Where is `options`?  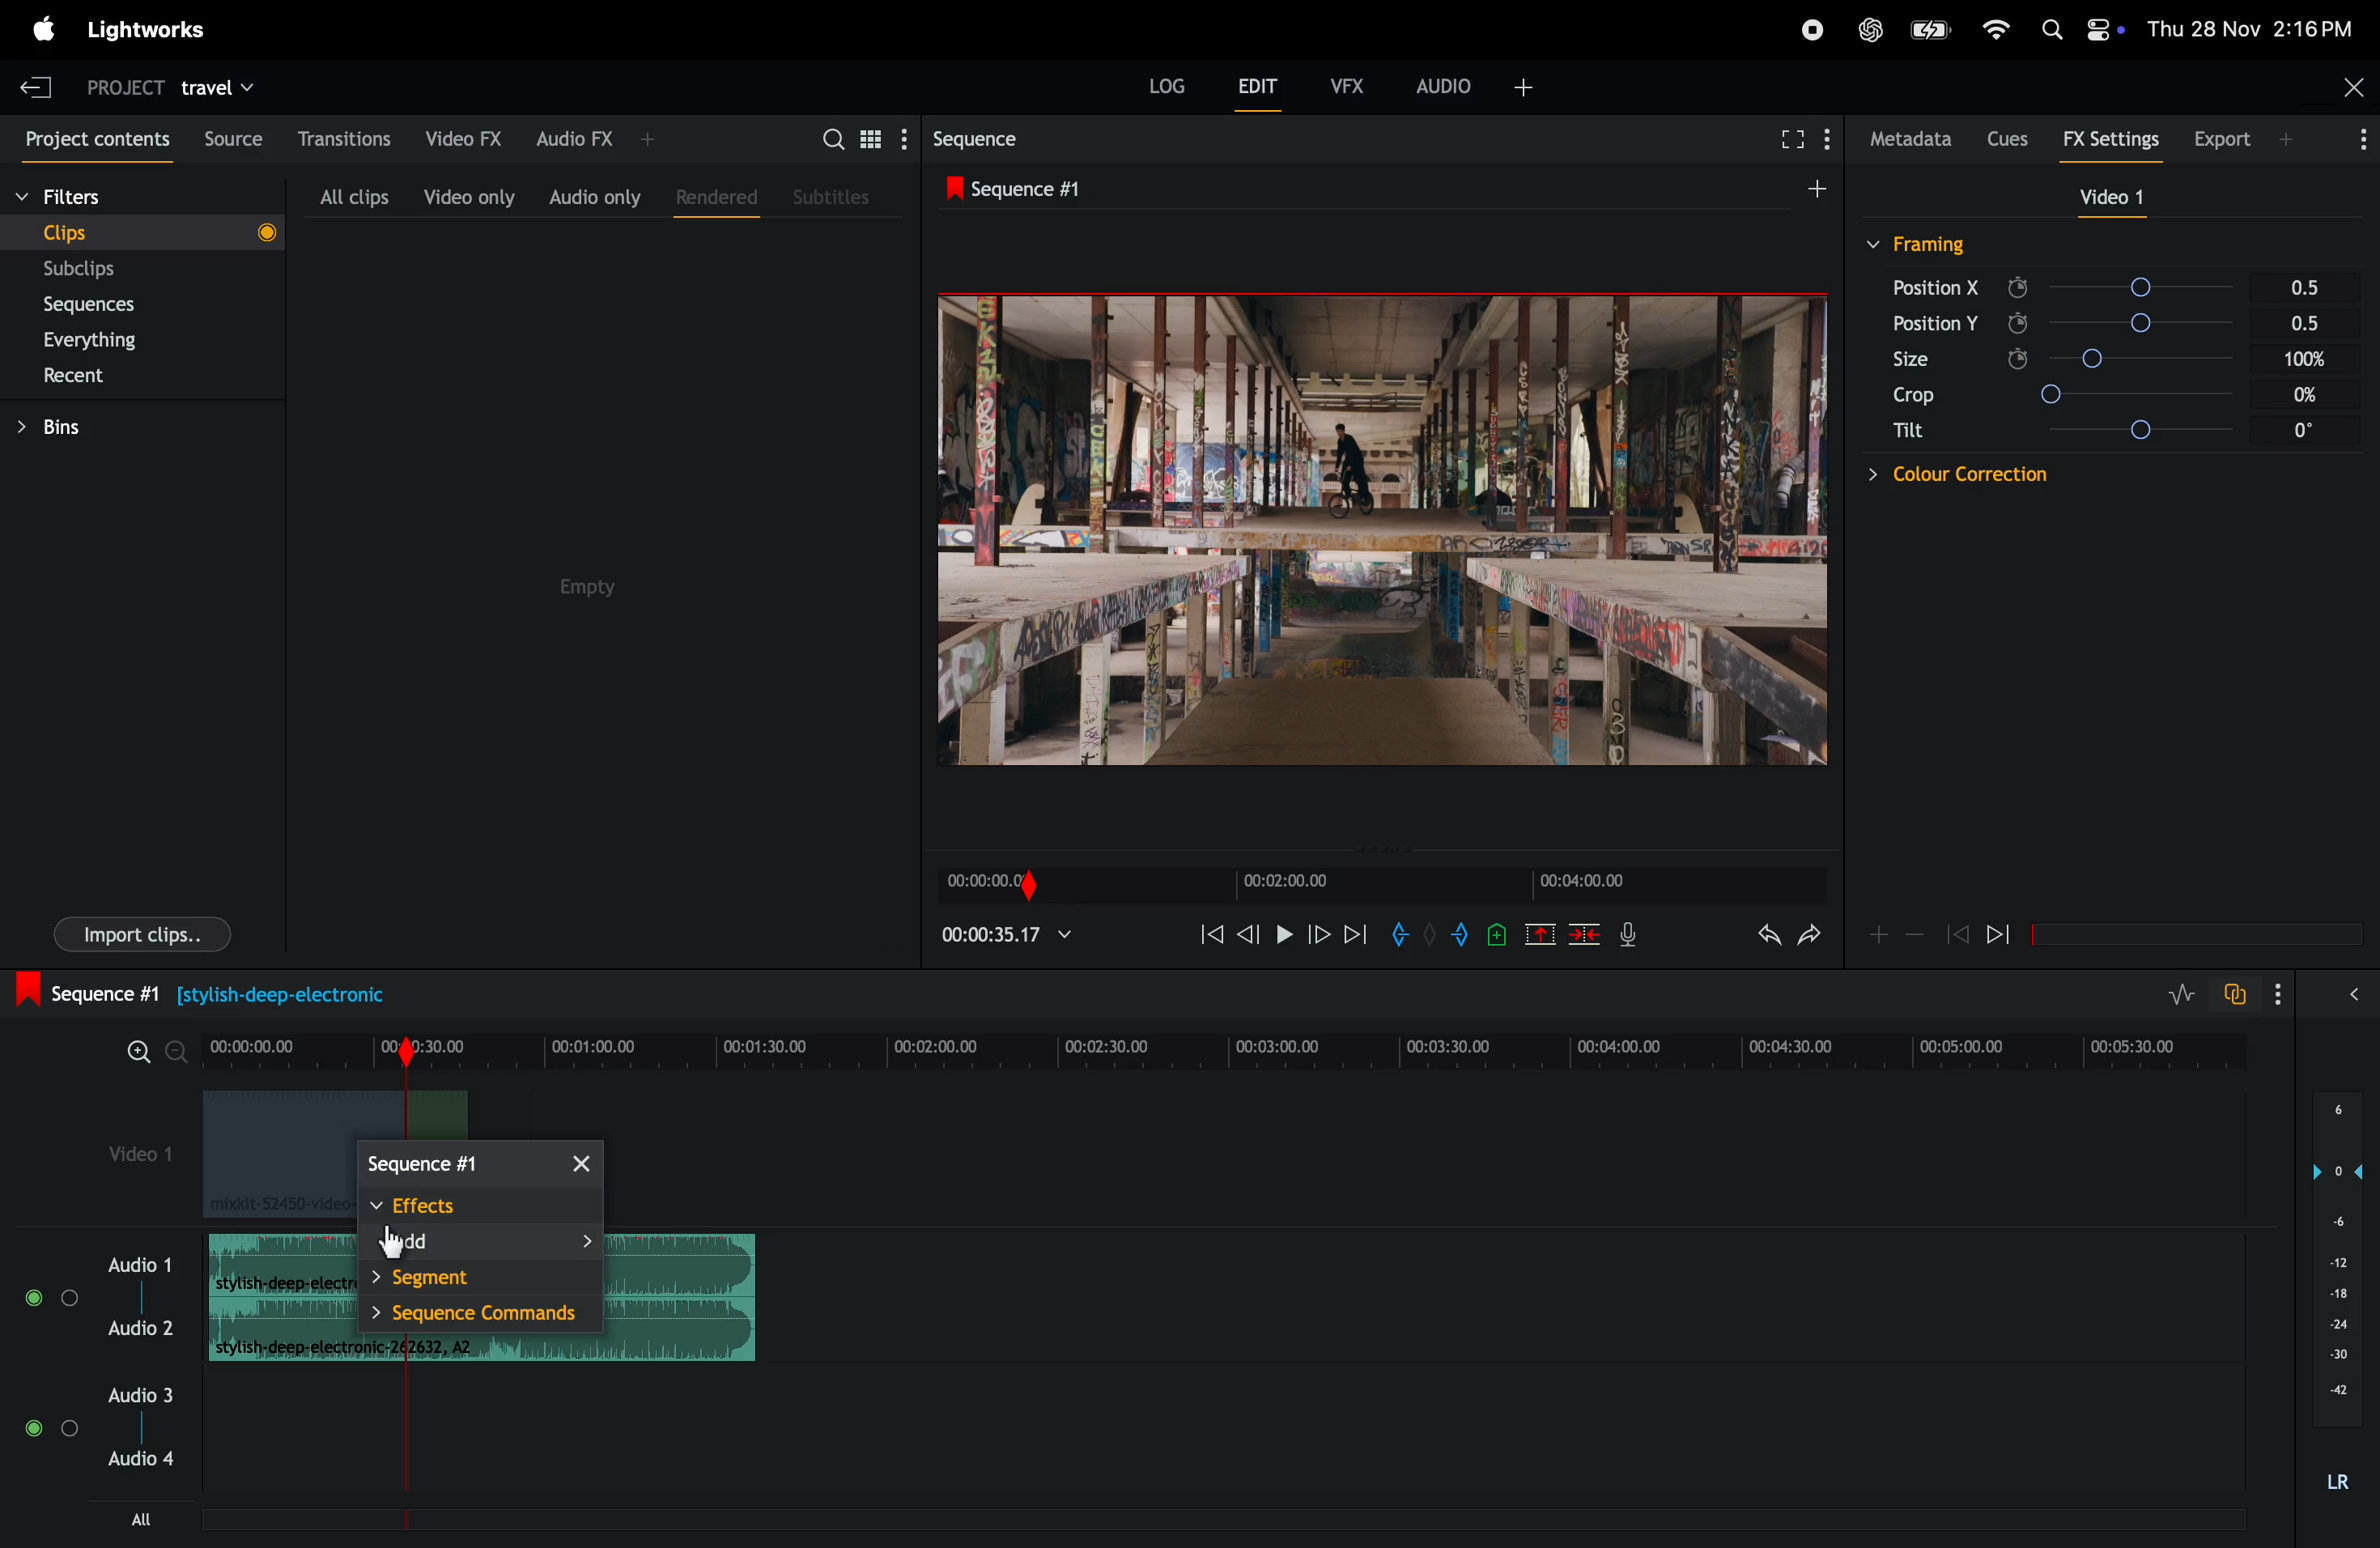
options is located at coordinates (2360, 992).